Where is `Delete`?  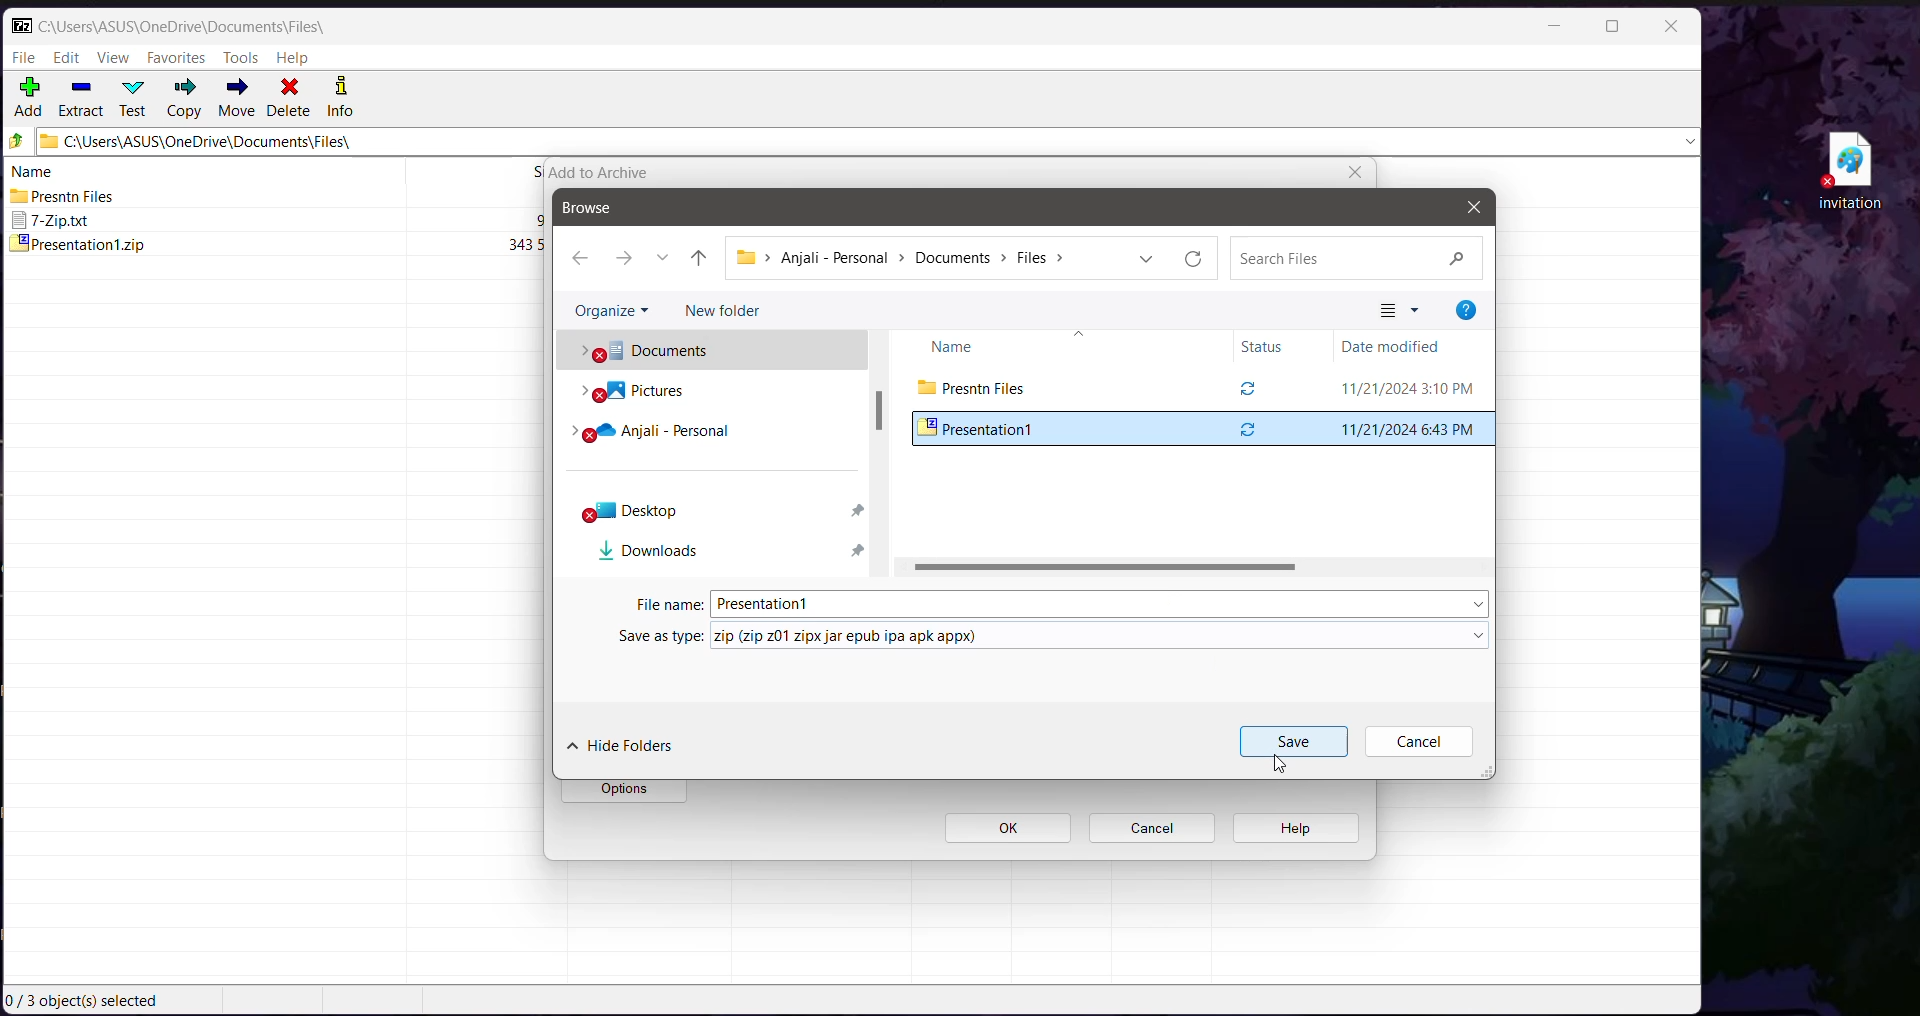
Delete is located at coordinates (291, 99).